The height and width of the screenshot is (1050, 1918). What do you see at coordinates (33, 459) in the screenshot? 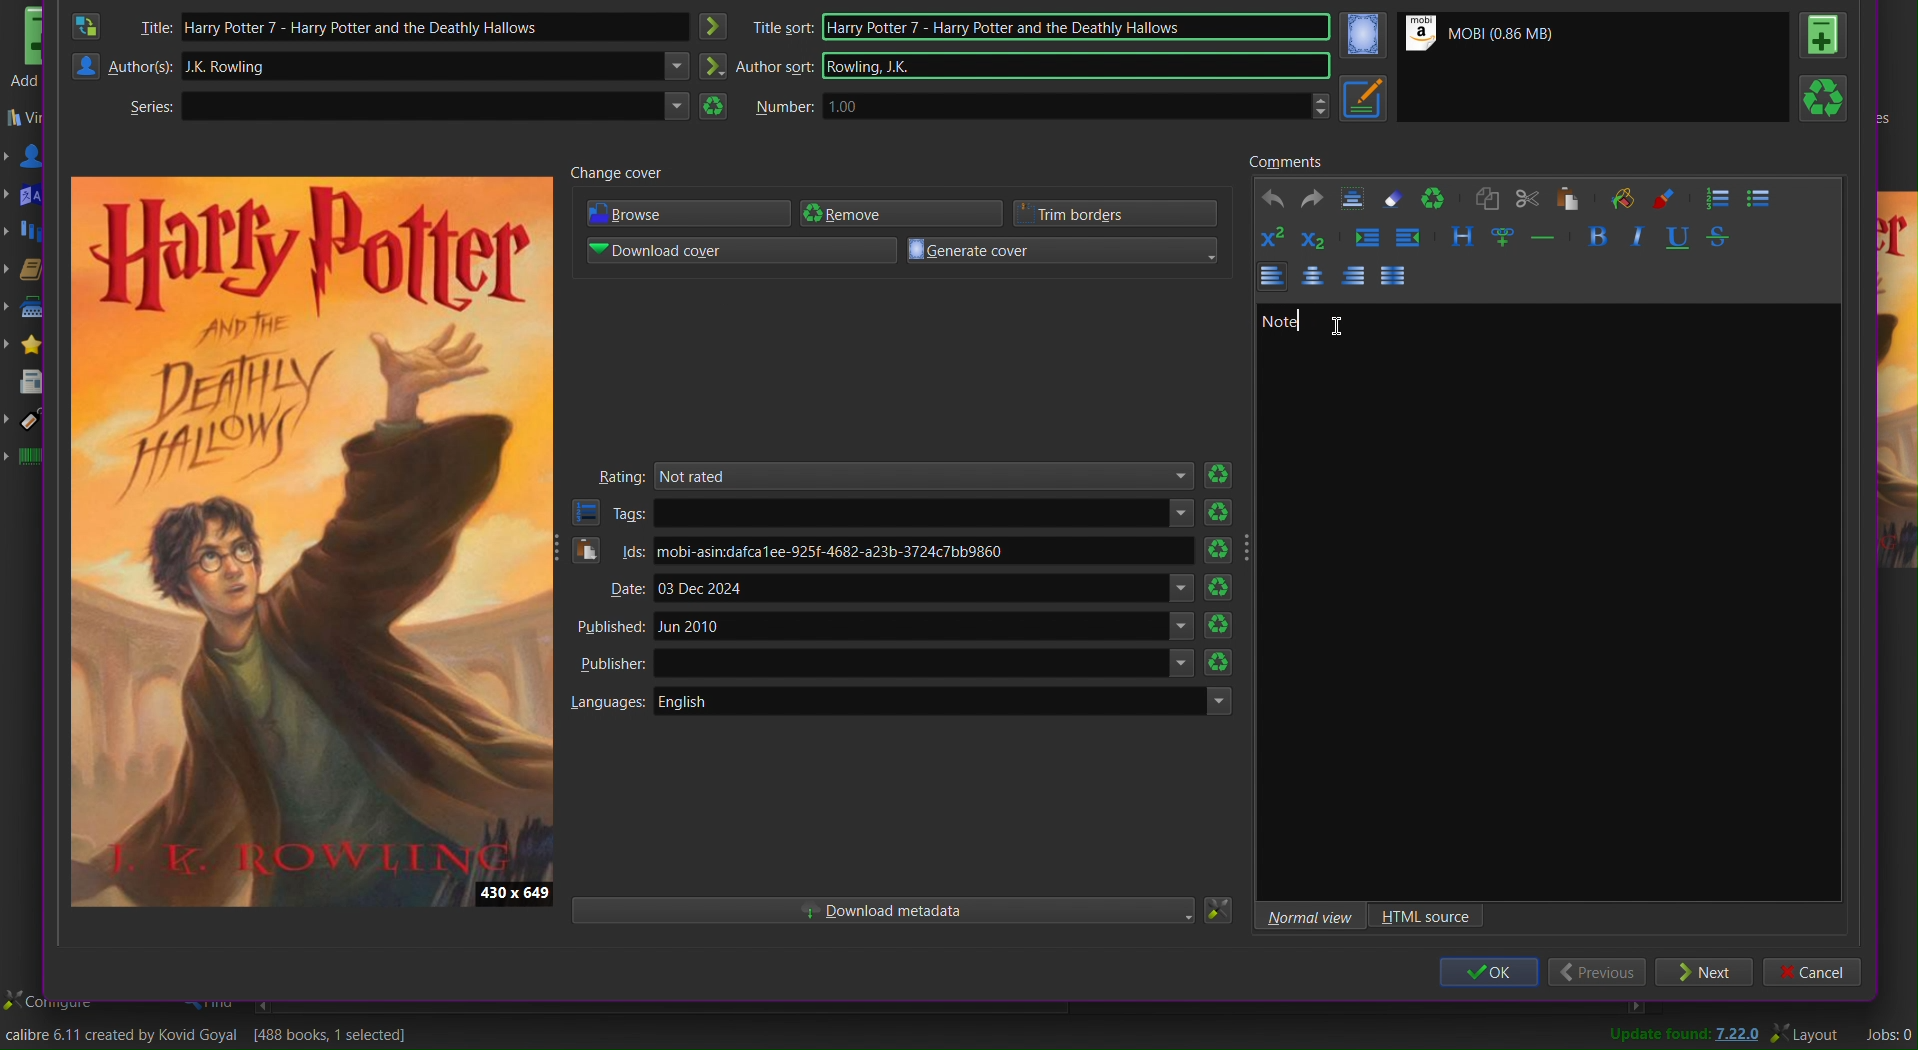
I see `Identifiers` at bounding box center [33, 459].